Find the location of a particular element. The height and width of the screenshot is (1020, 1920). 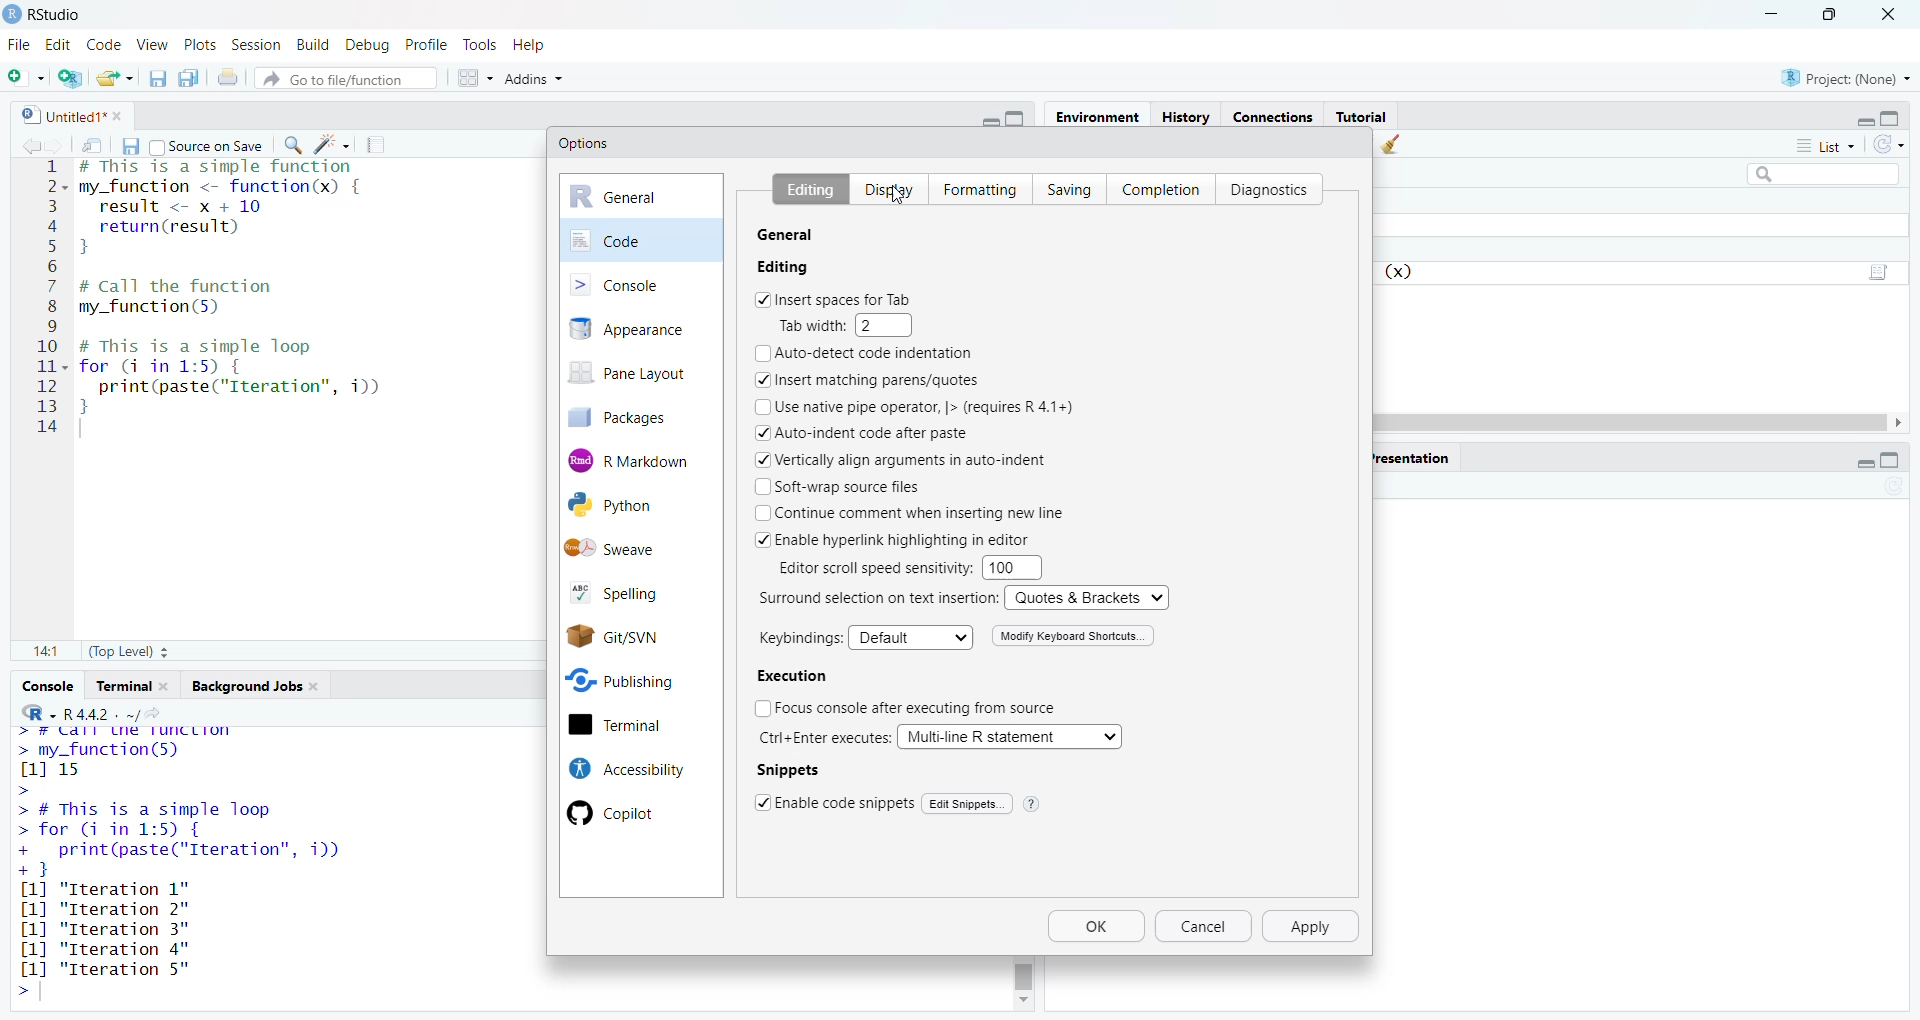

Snippets is located at coordinates (794, 773).